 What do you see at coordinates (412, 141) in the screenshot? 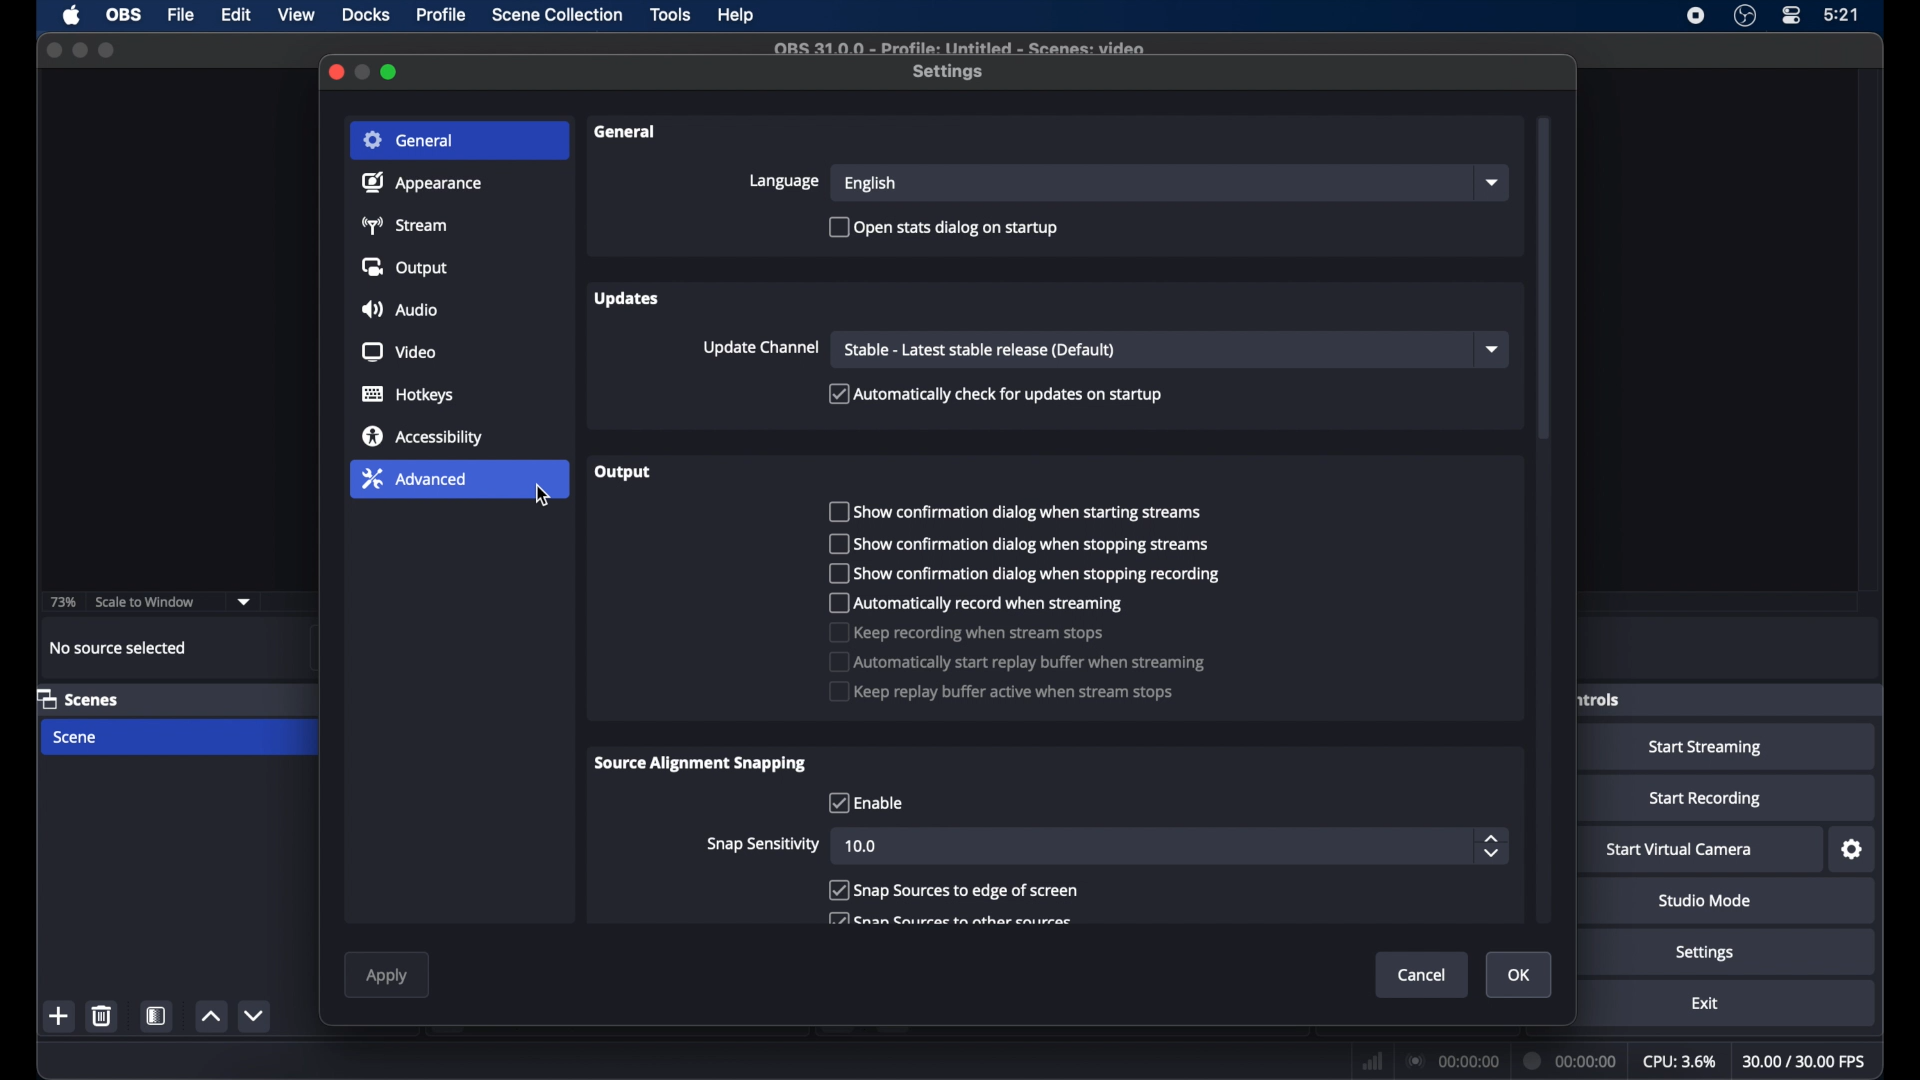
I see `general` at bounding box center [412, 141].